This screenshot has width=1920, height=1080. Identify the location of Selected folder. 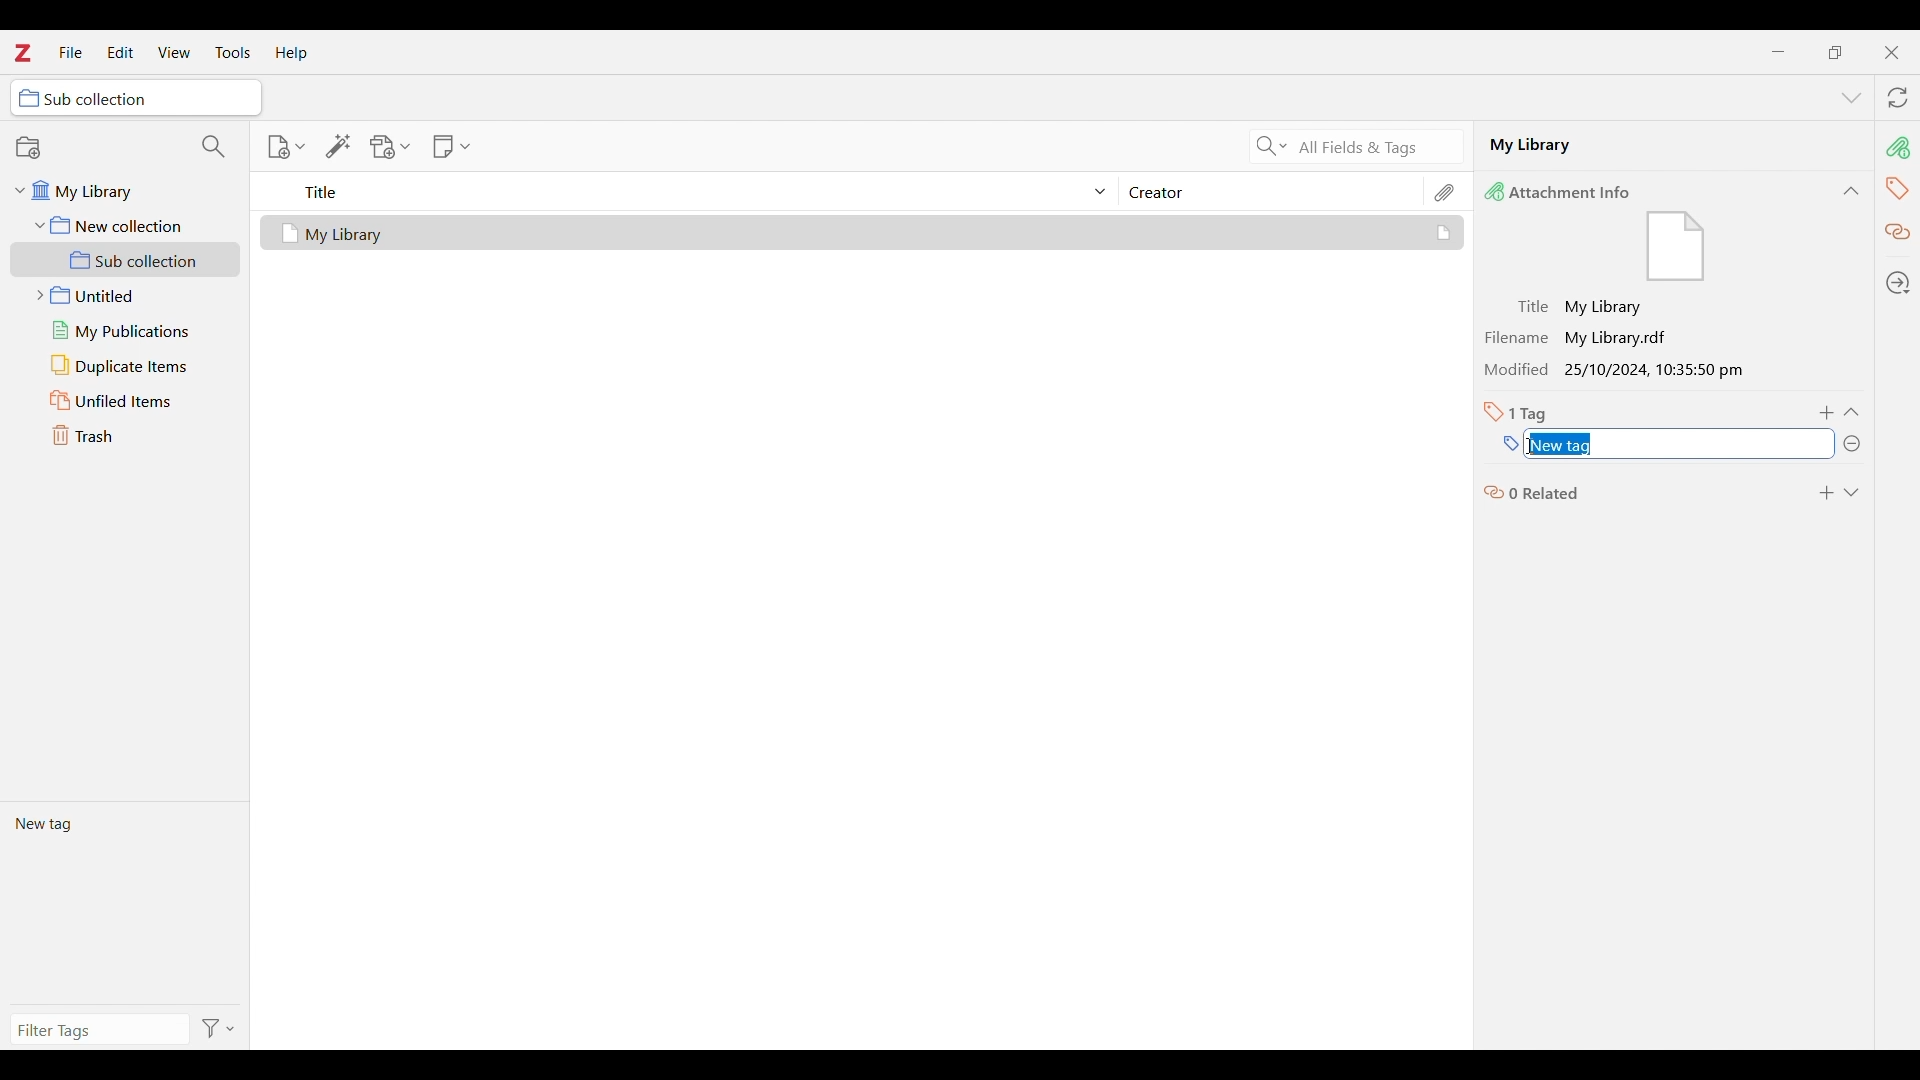
(136, 98).